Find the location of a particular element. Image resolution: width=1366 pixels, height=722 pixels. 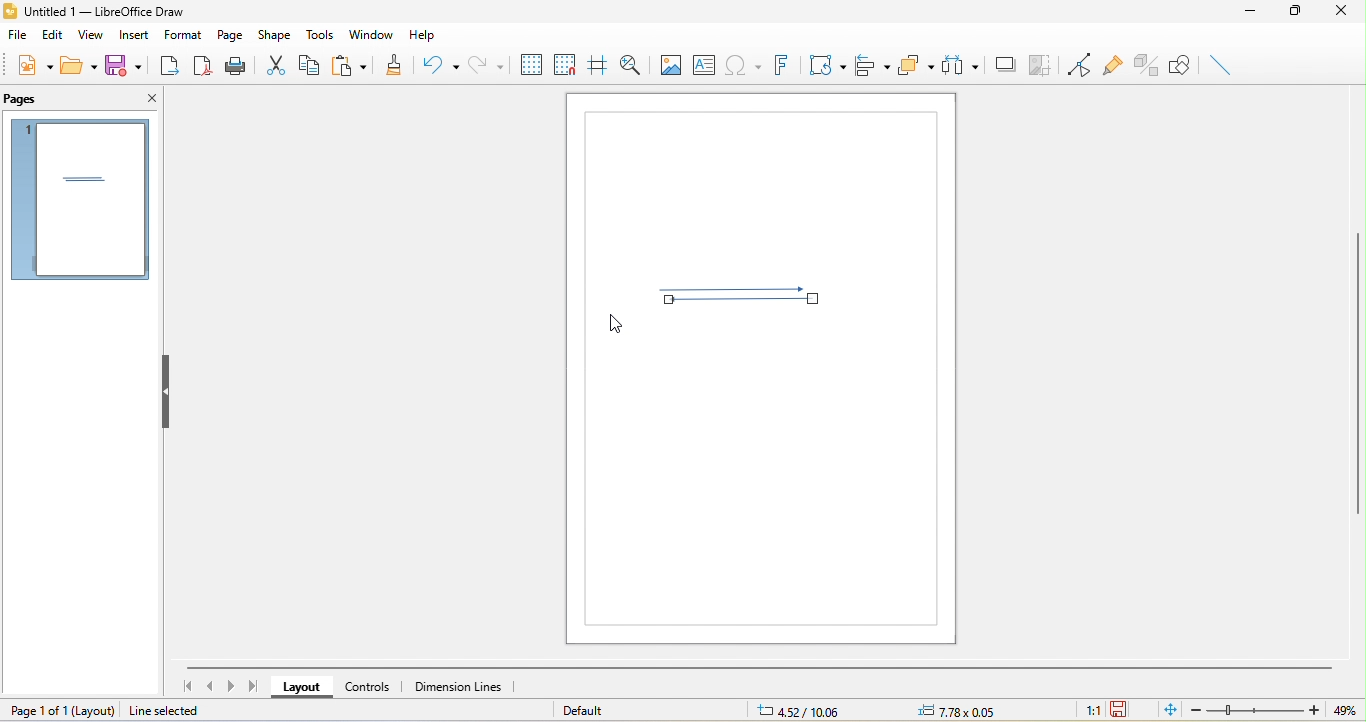

redo is located at coordinates (487, 63).